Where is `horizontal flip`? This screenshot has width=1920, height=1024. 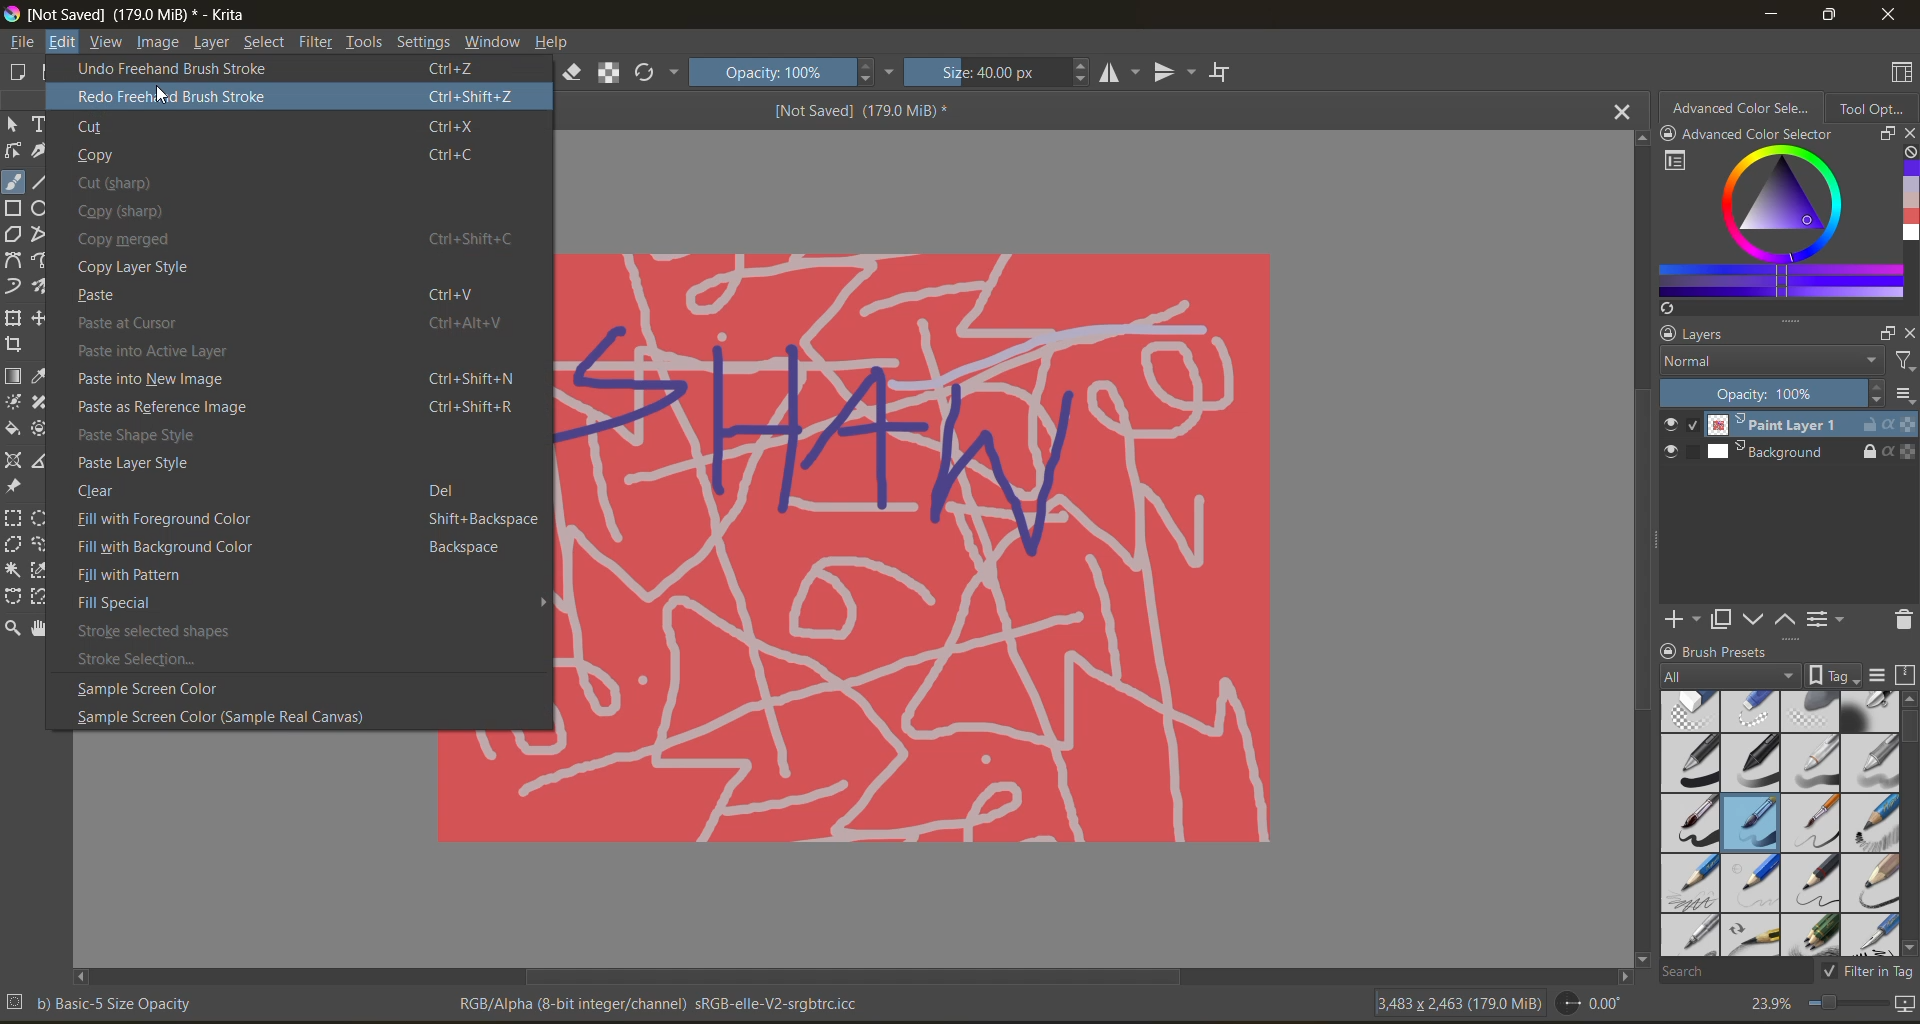
horizontal flip is located at coordinates (1121, 73).